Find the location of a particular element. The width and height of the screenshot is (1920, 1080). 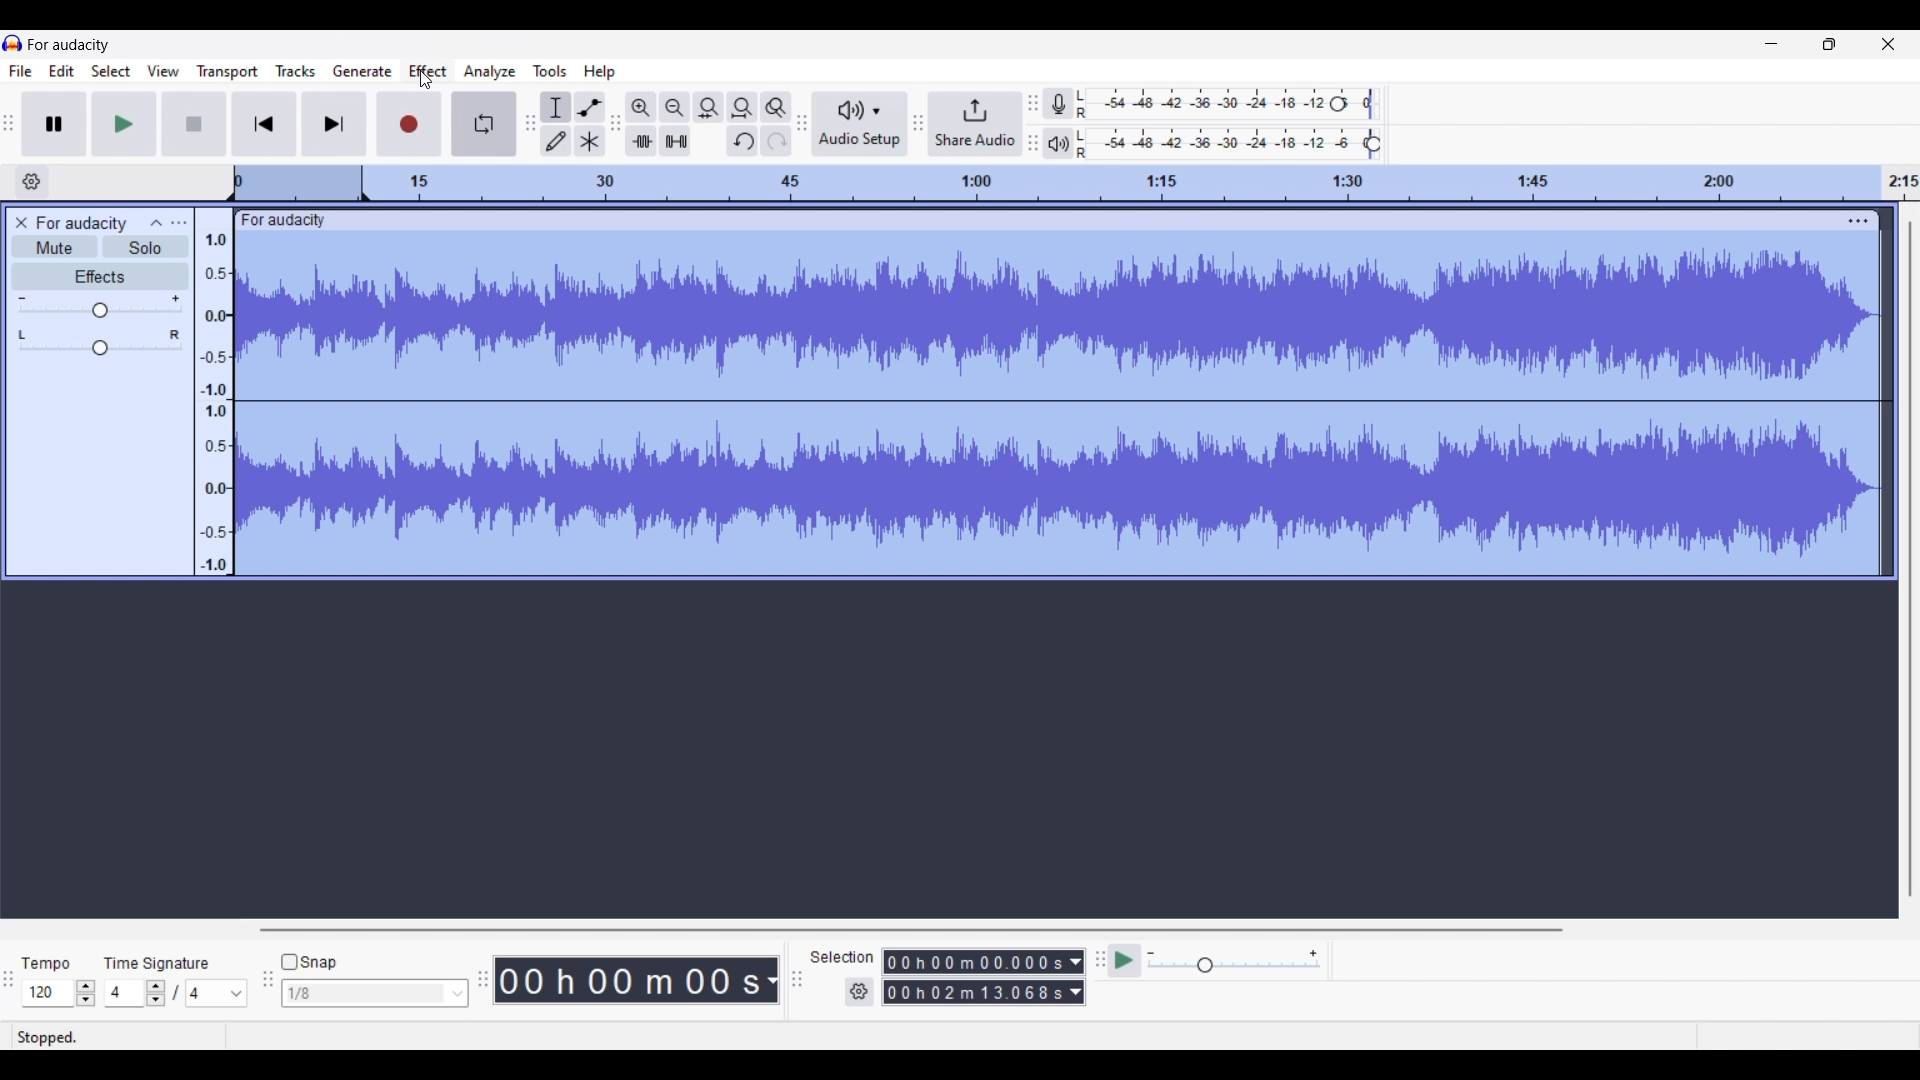

Track selected is located at coordinates (1065, 406).